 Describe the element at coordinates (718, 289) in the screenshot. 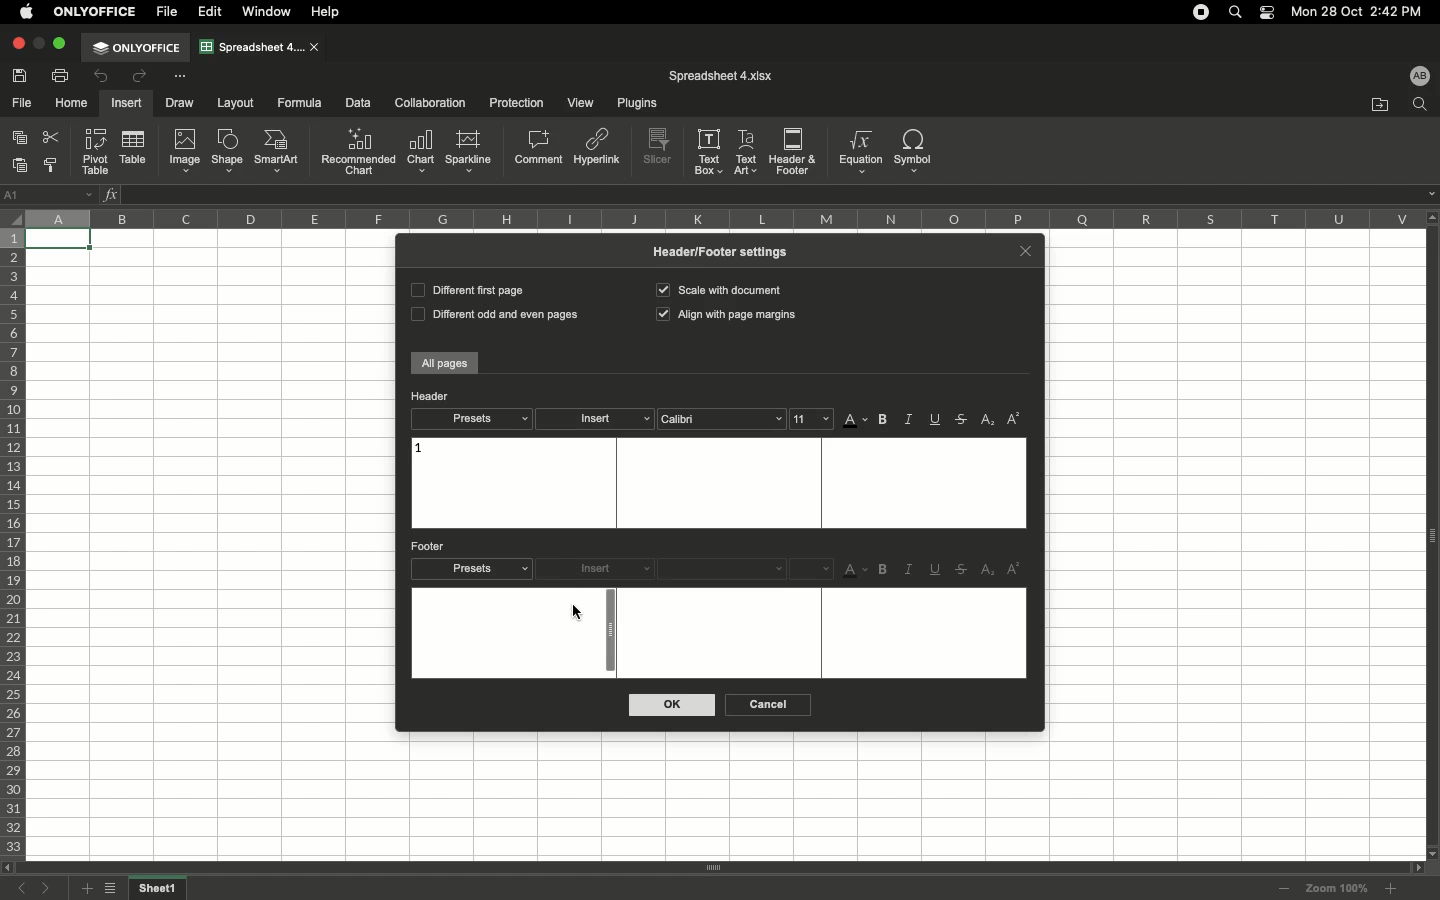

I see `Scale with document` at that location.